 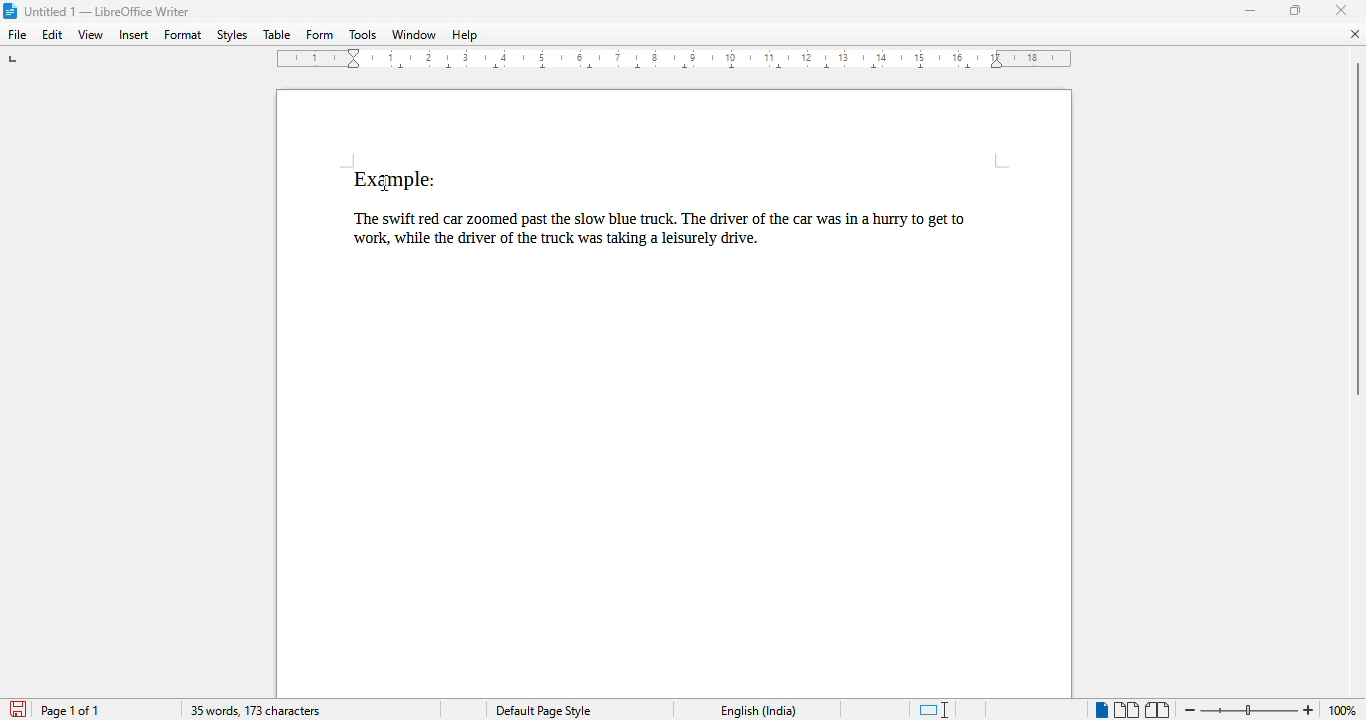 I want to click on tab stop, so click(x=13, y=61).